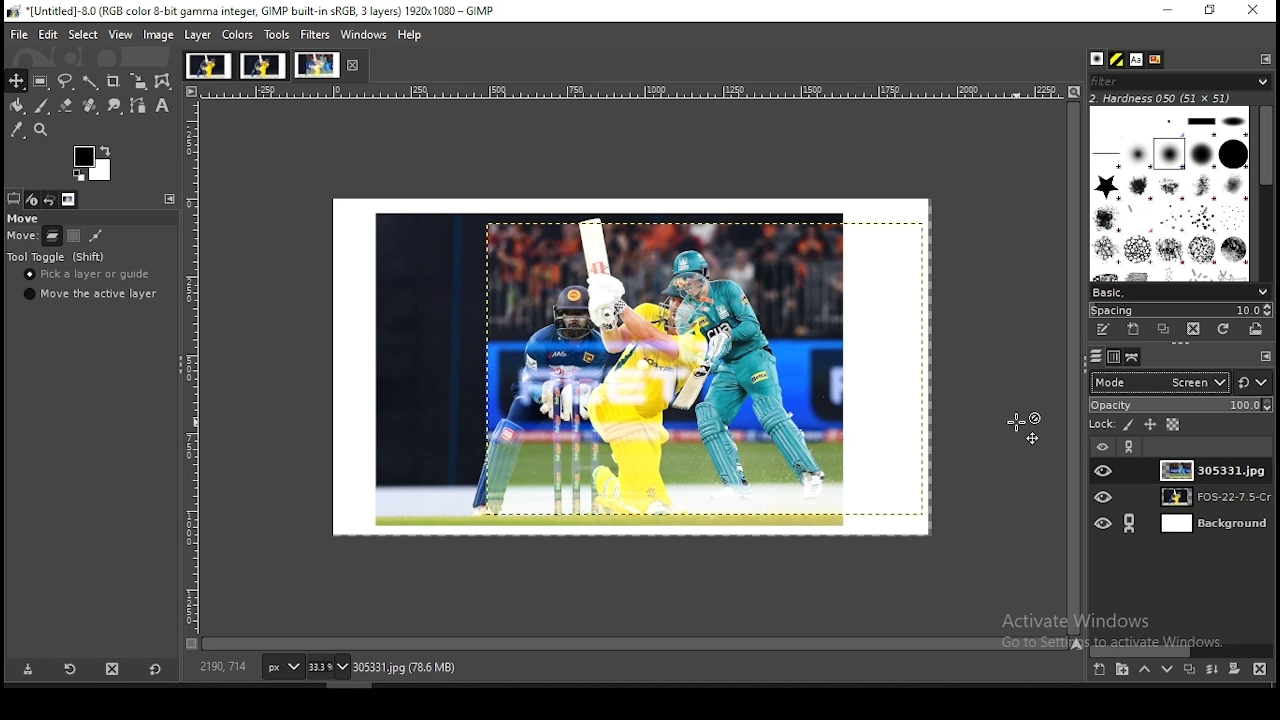 The height and width of the screenshot is (720, 1280). Describe the element at coordinates (404, 667) in the screenshot. I see `305331.jpg (78.6mb)` at that location.